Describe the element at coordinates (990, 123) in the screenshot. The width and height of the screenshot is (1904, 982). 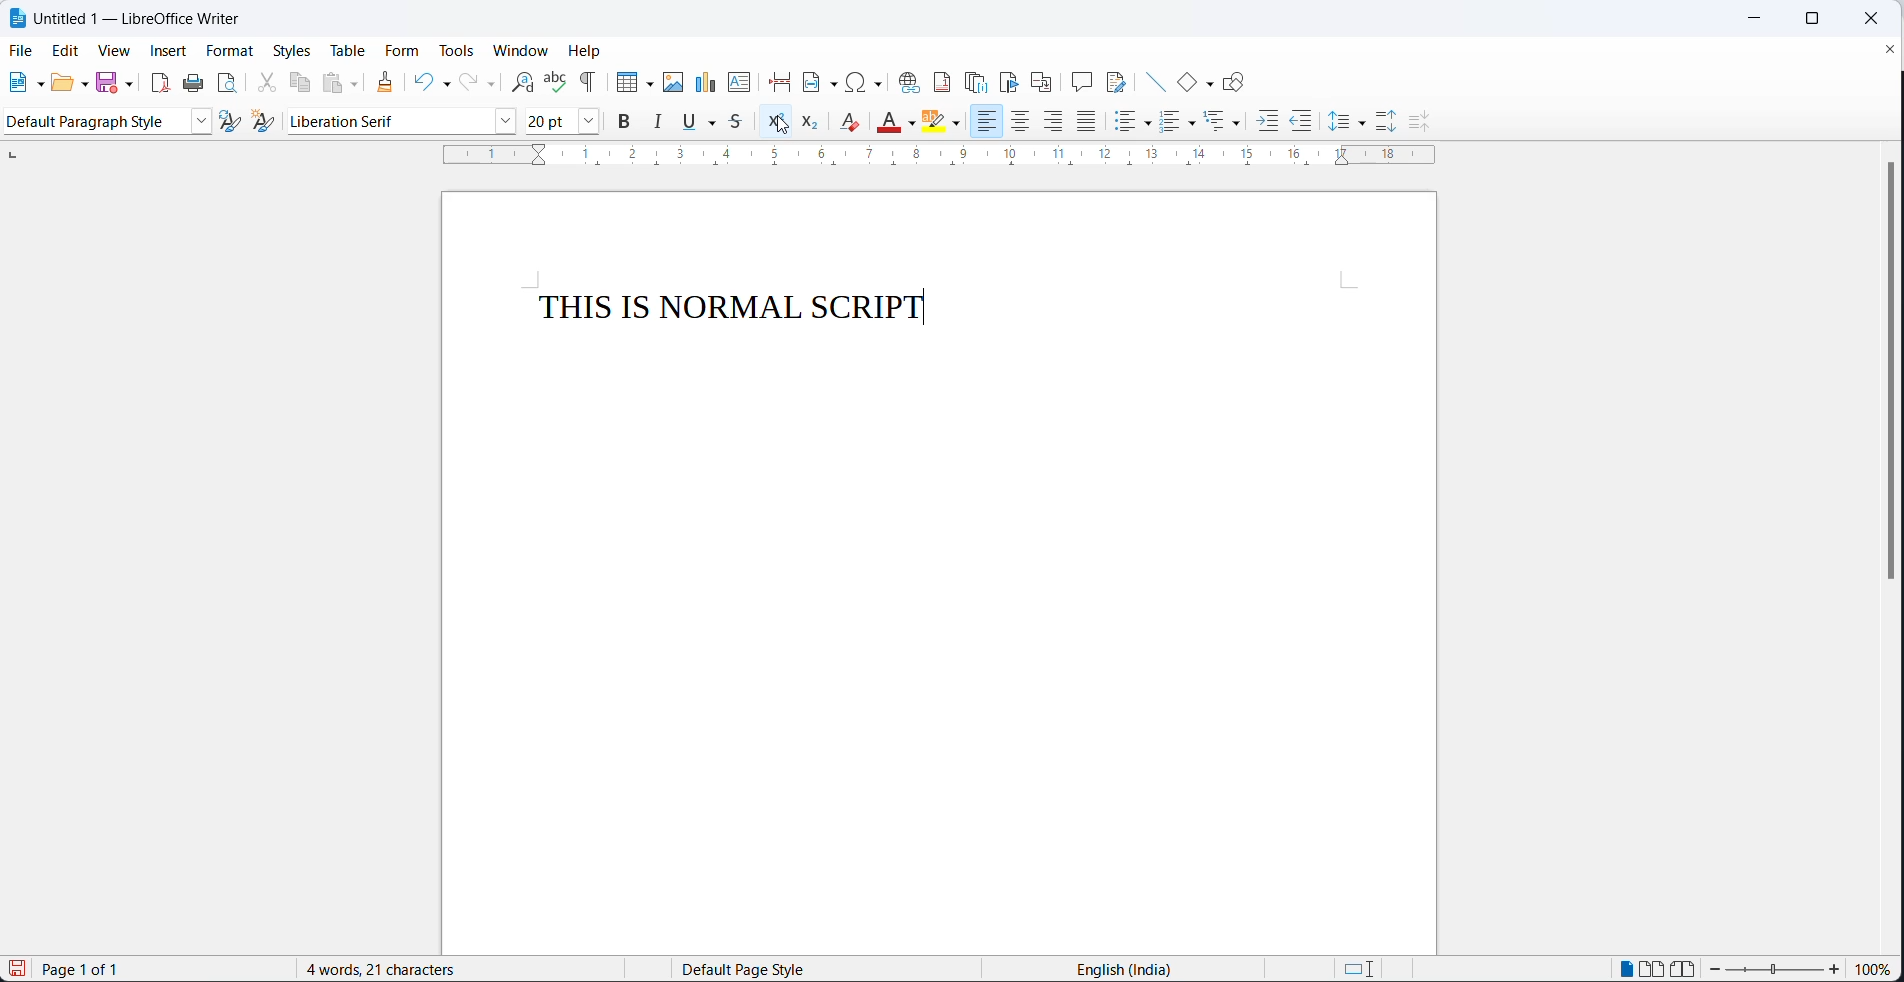
I see `text align left` at that location.